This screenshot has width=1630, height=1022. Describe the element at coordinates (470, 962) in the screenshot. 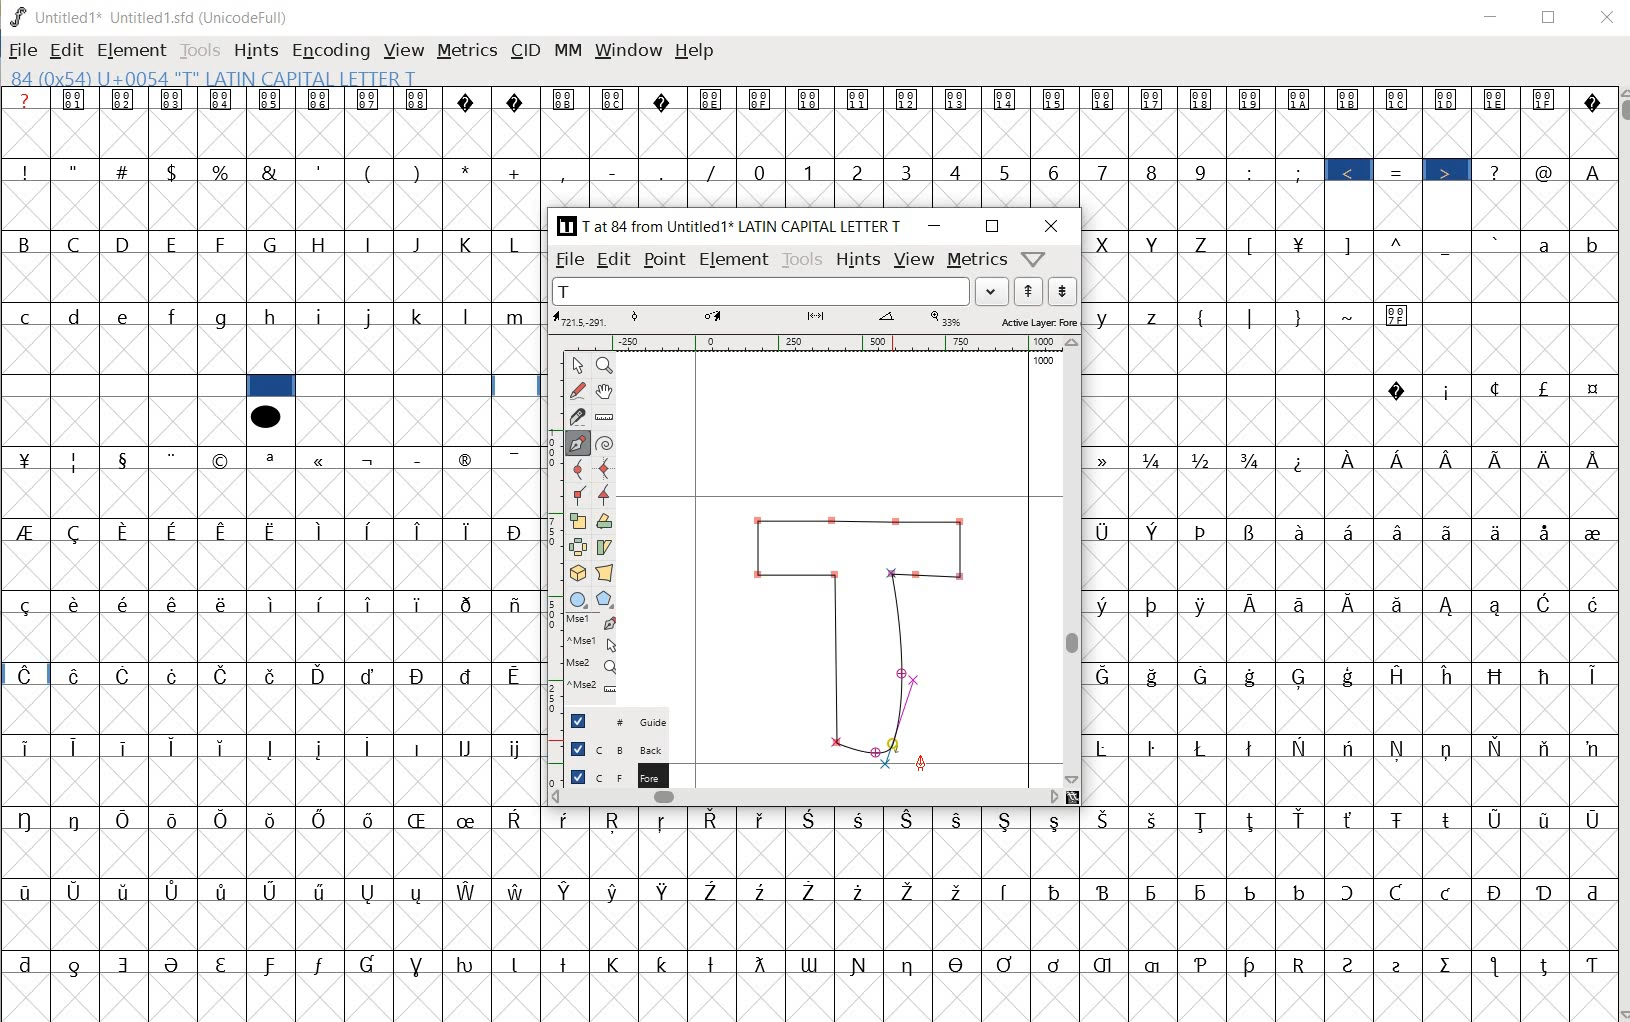

I see `Symbol` at that location.